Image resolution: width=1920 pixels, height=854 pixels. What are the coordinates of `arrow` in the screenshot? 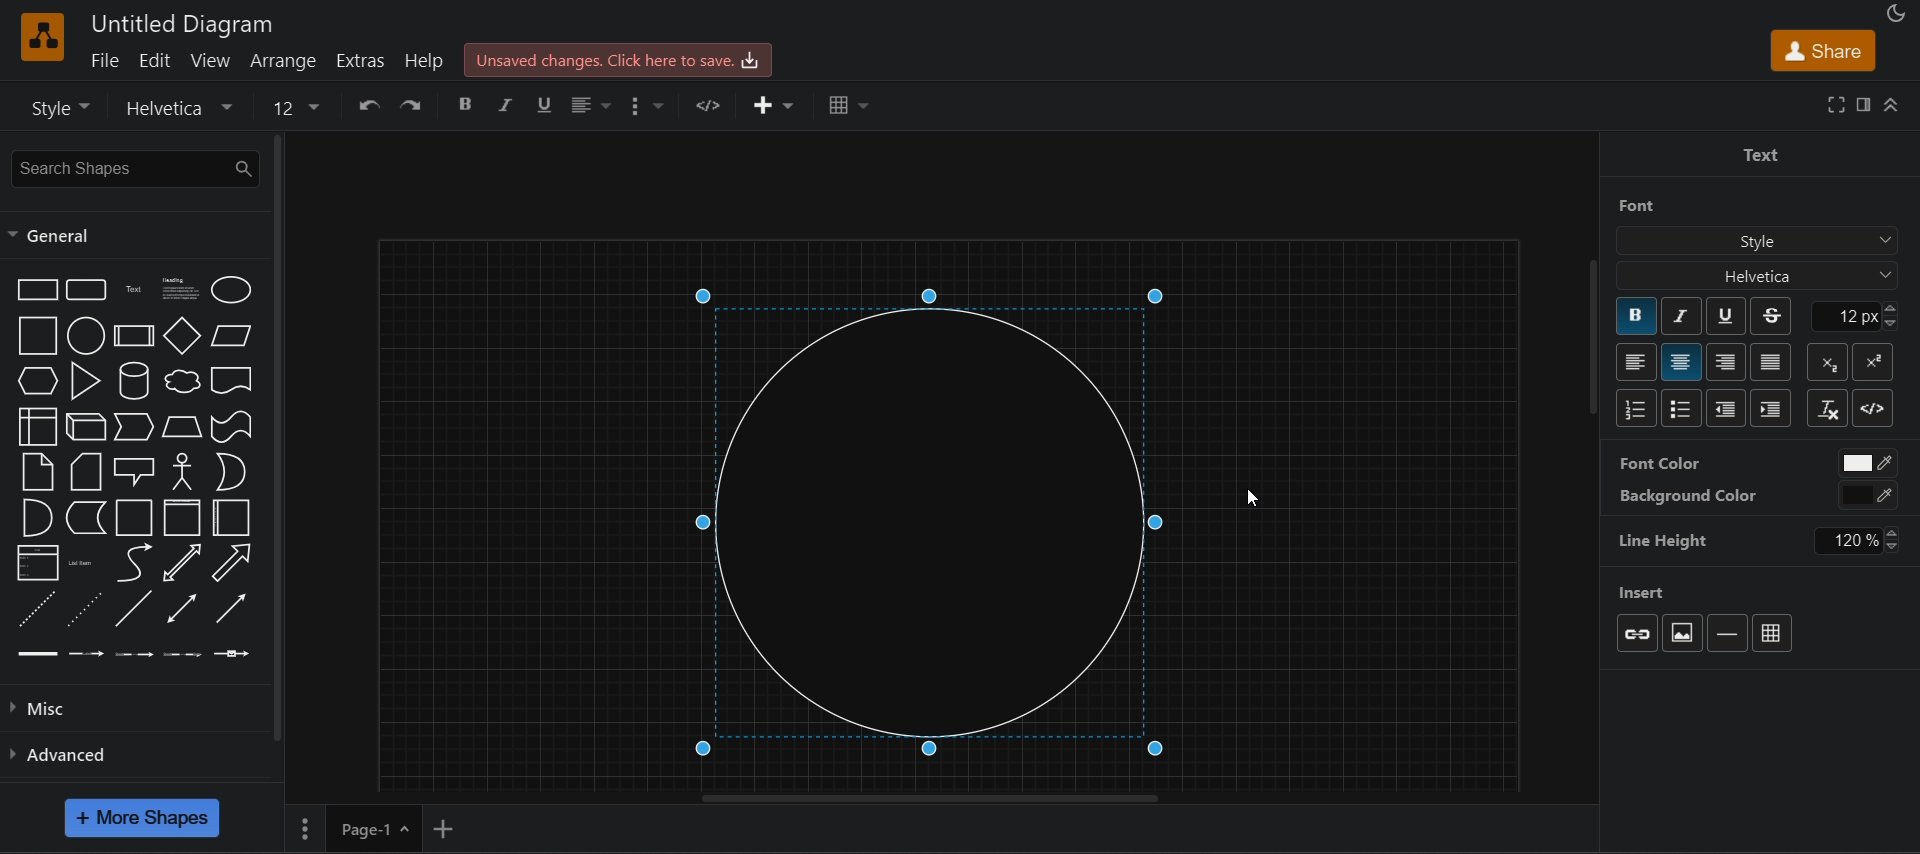 It's located at (235, 564).